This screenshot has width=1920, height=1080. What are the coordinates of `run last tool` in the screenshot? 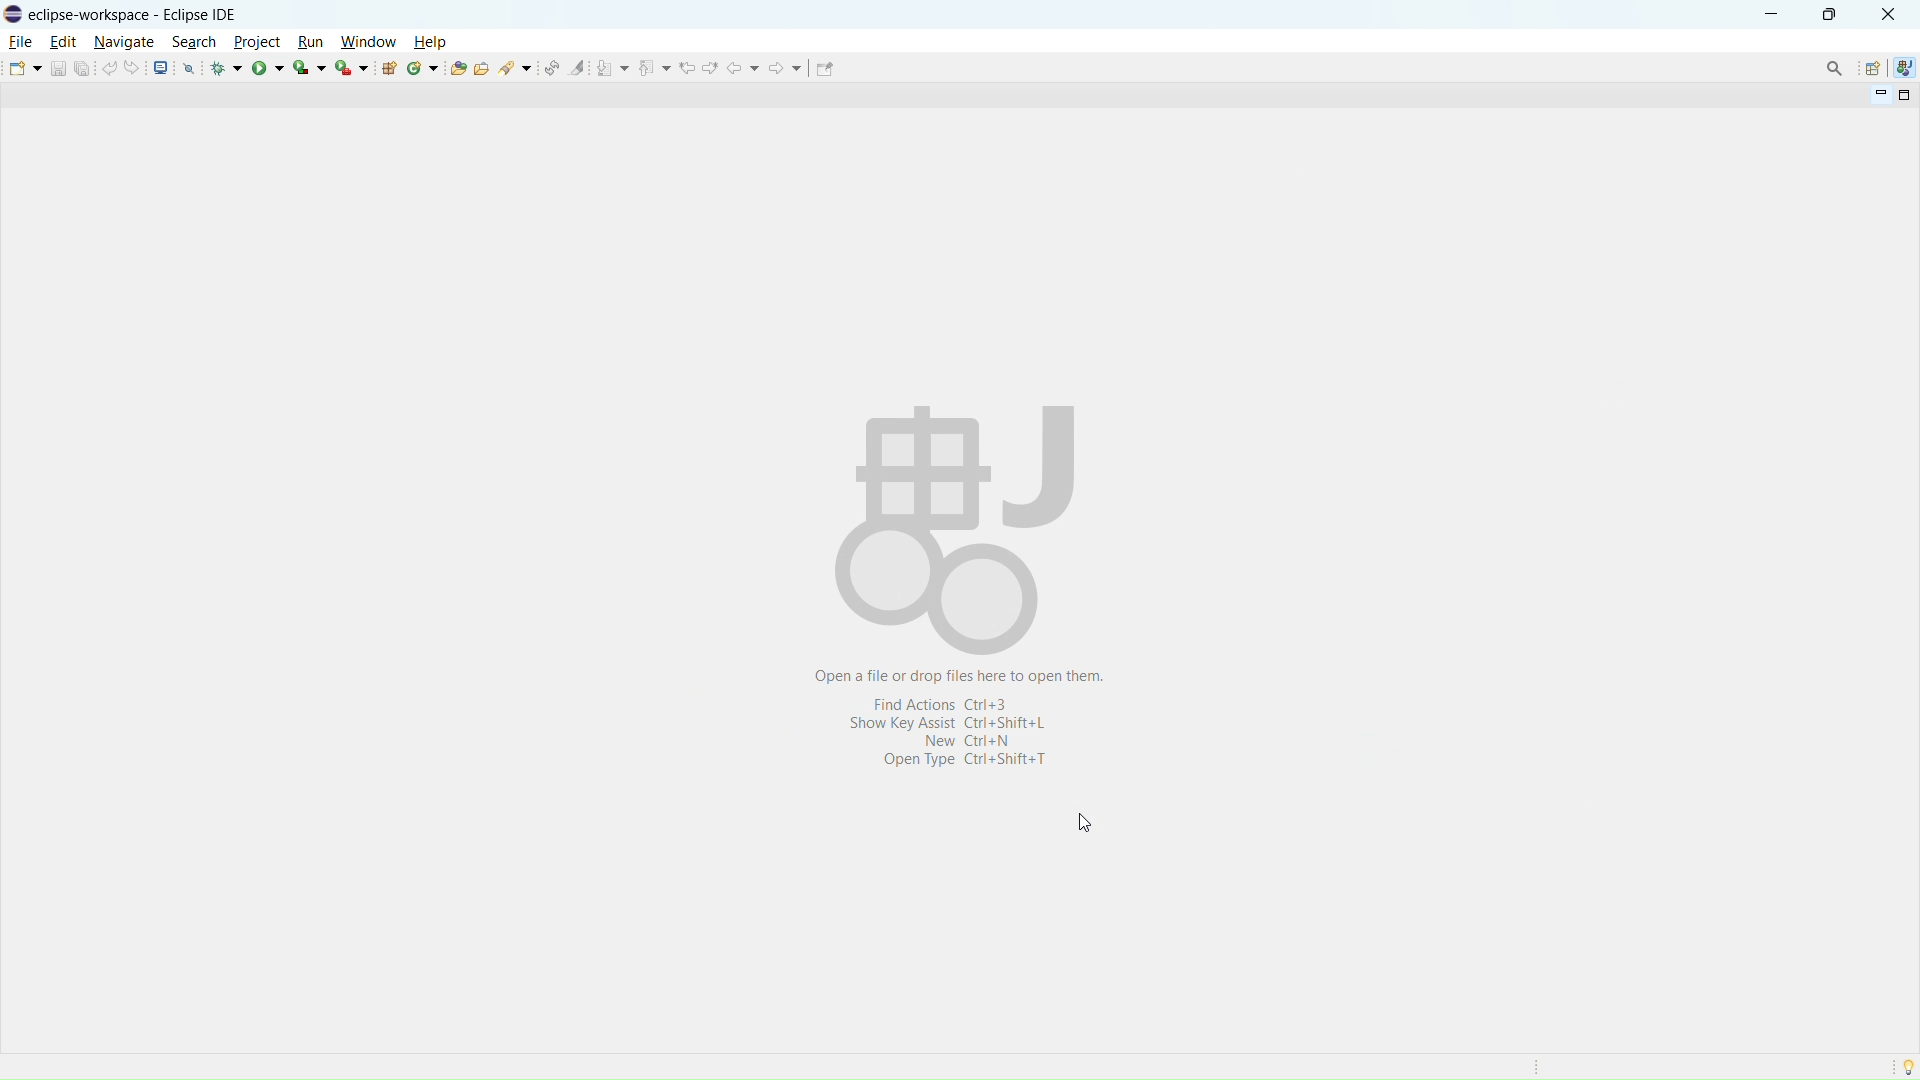 It's located at (351, 66).